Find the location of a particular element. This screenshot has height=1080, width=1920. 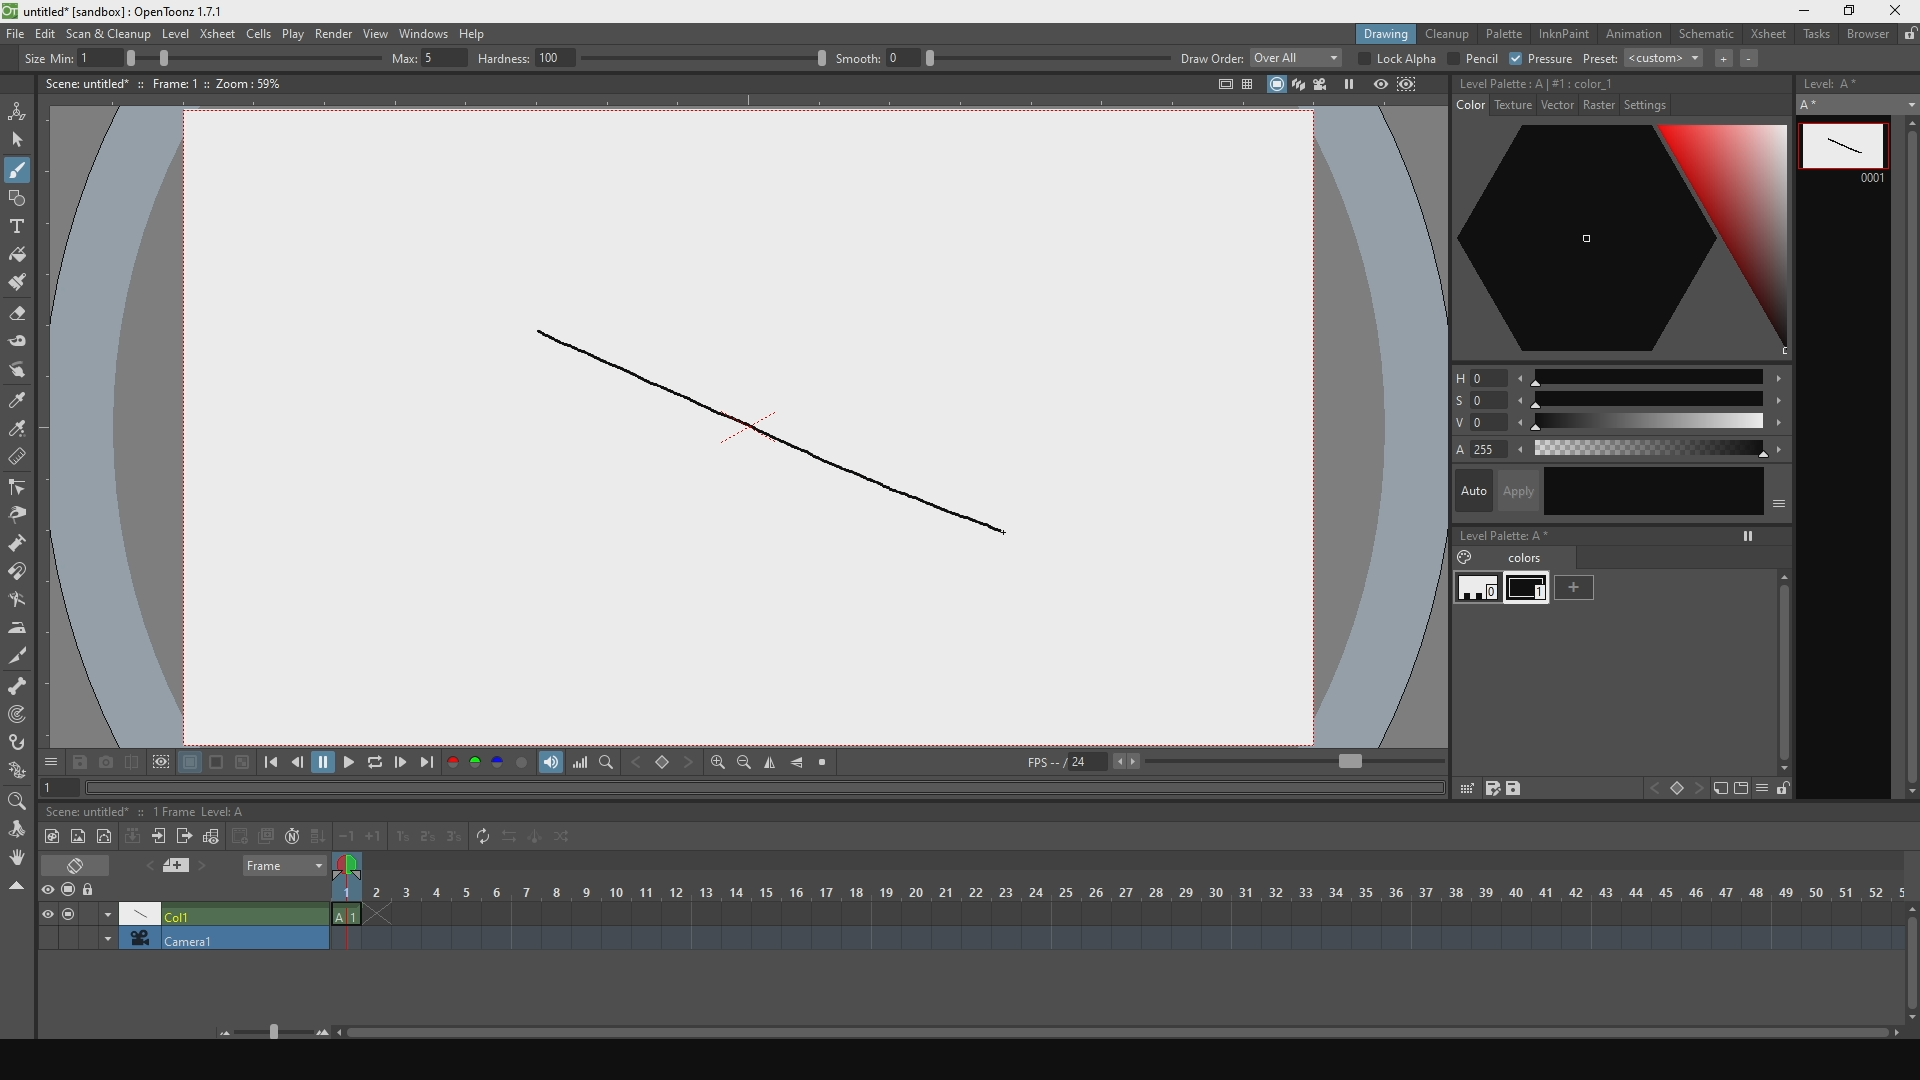

1 frame level: A is located at coordinates (203, 810).